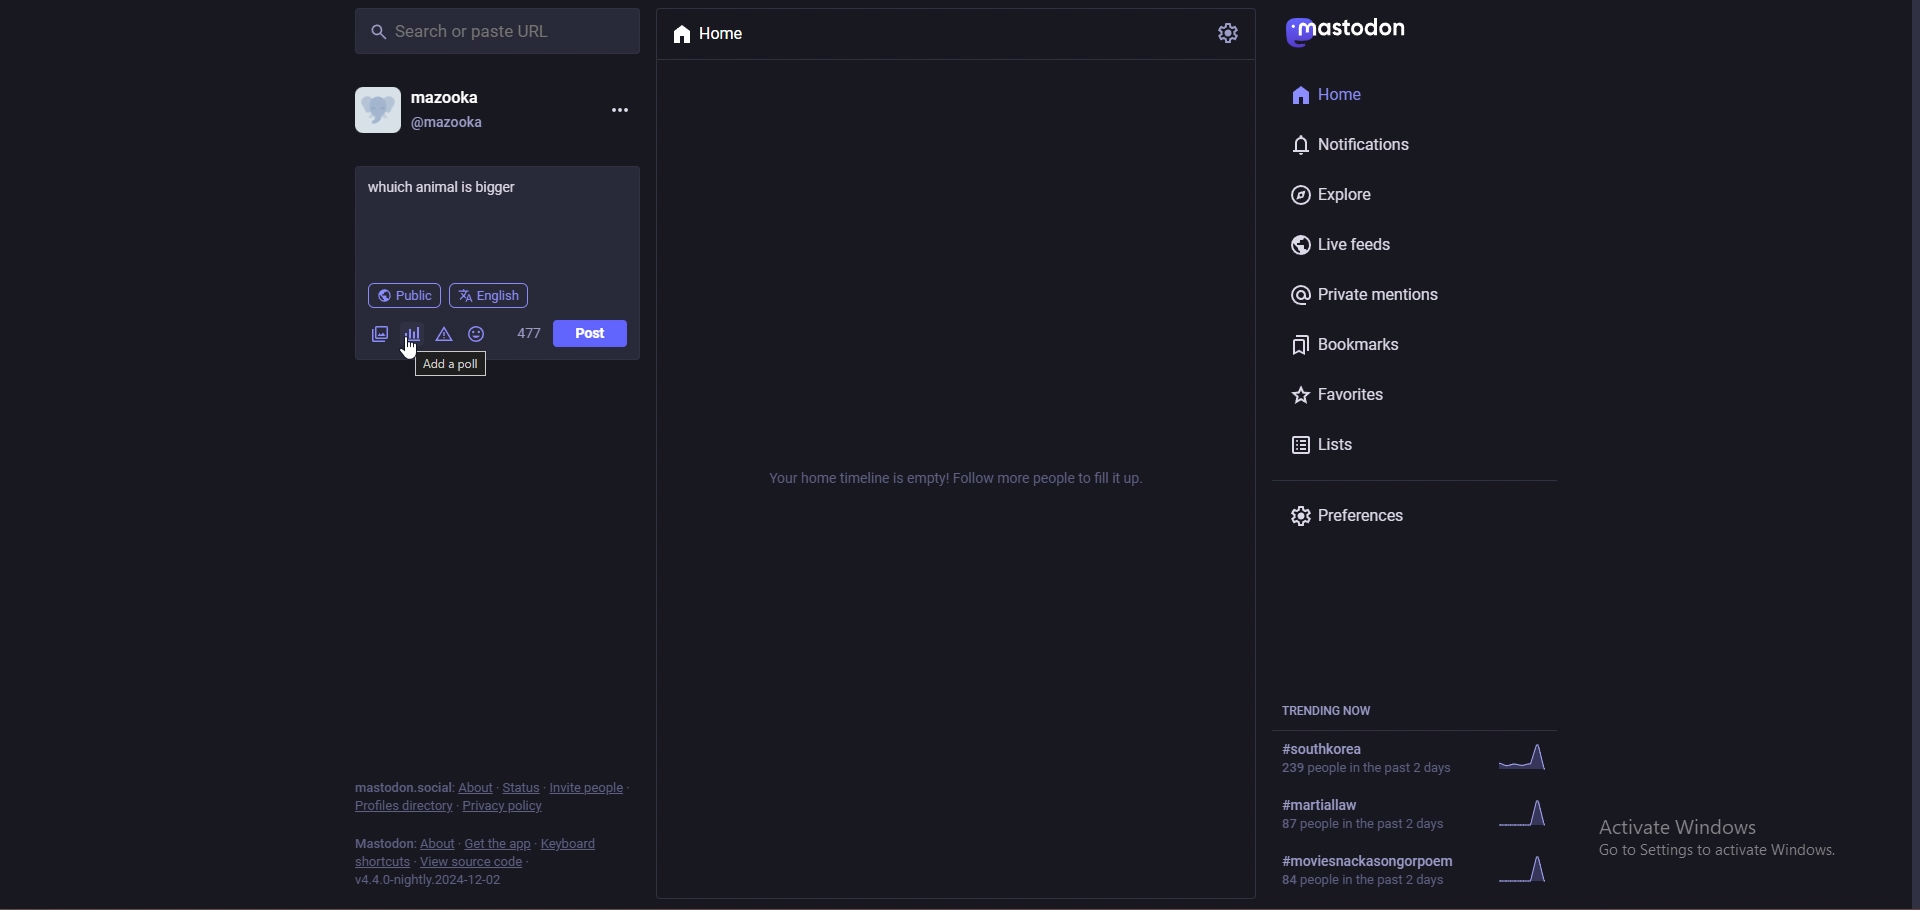  What do you see at coordinates (497, 844) in the screenshot?
I see `get the app` at bounding box center [497, 844].